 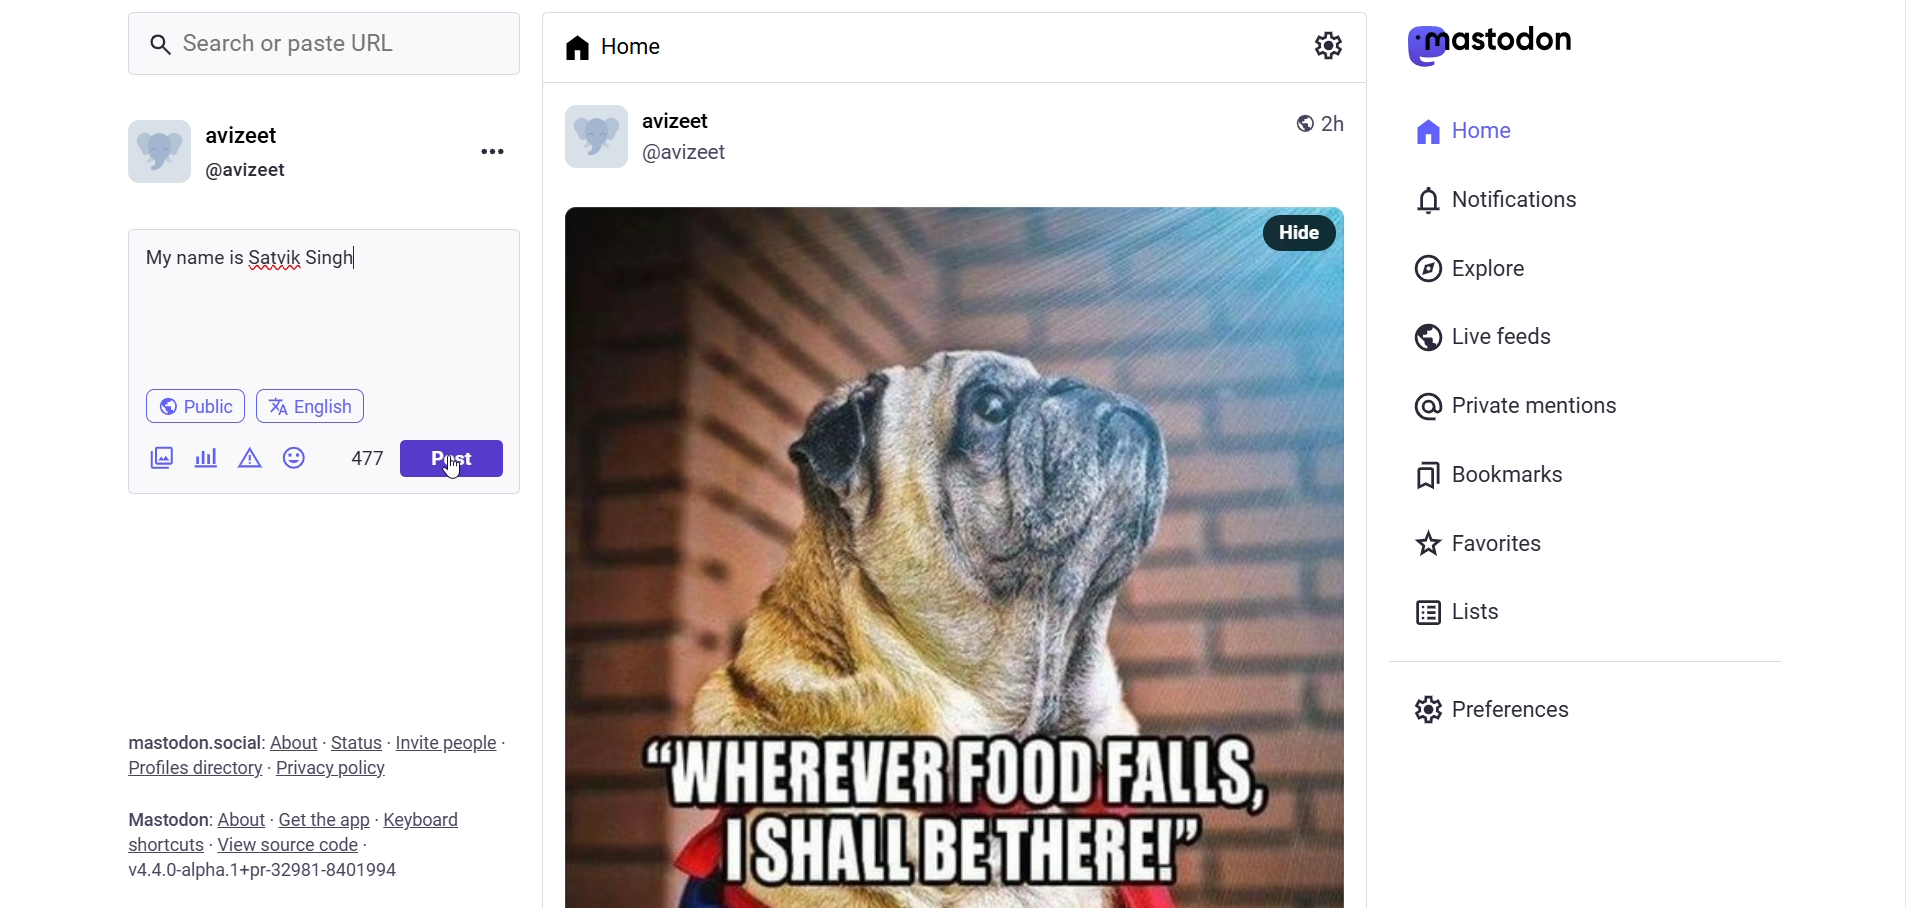 What do you see at coordinates (1325, 53) in the screenshot?
I see `settings` at bounding box center [1325, 53].